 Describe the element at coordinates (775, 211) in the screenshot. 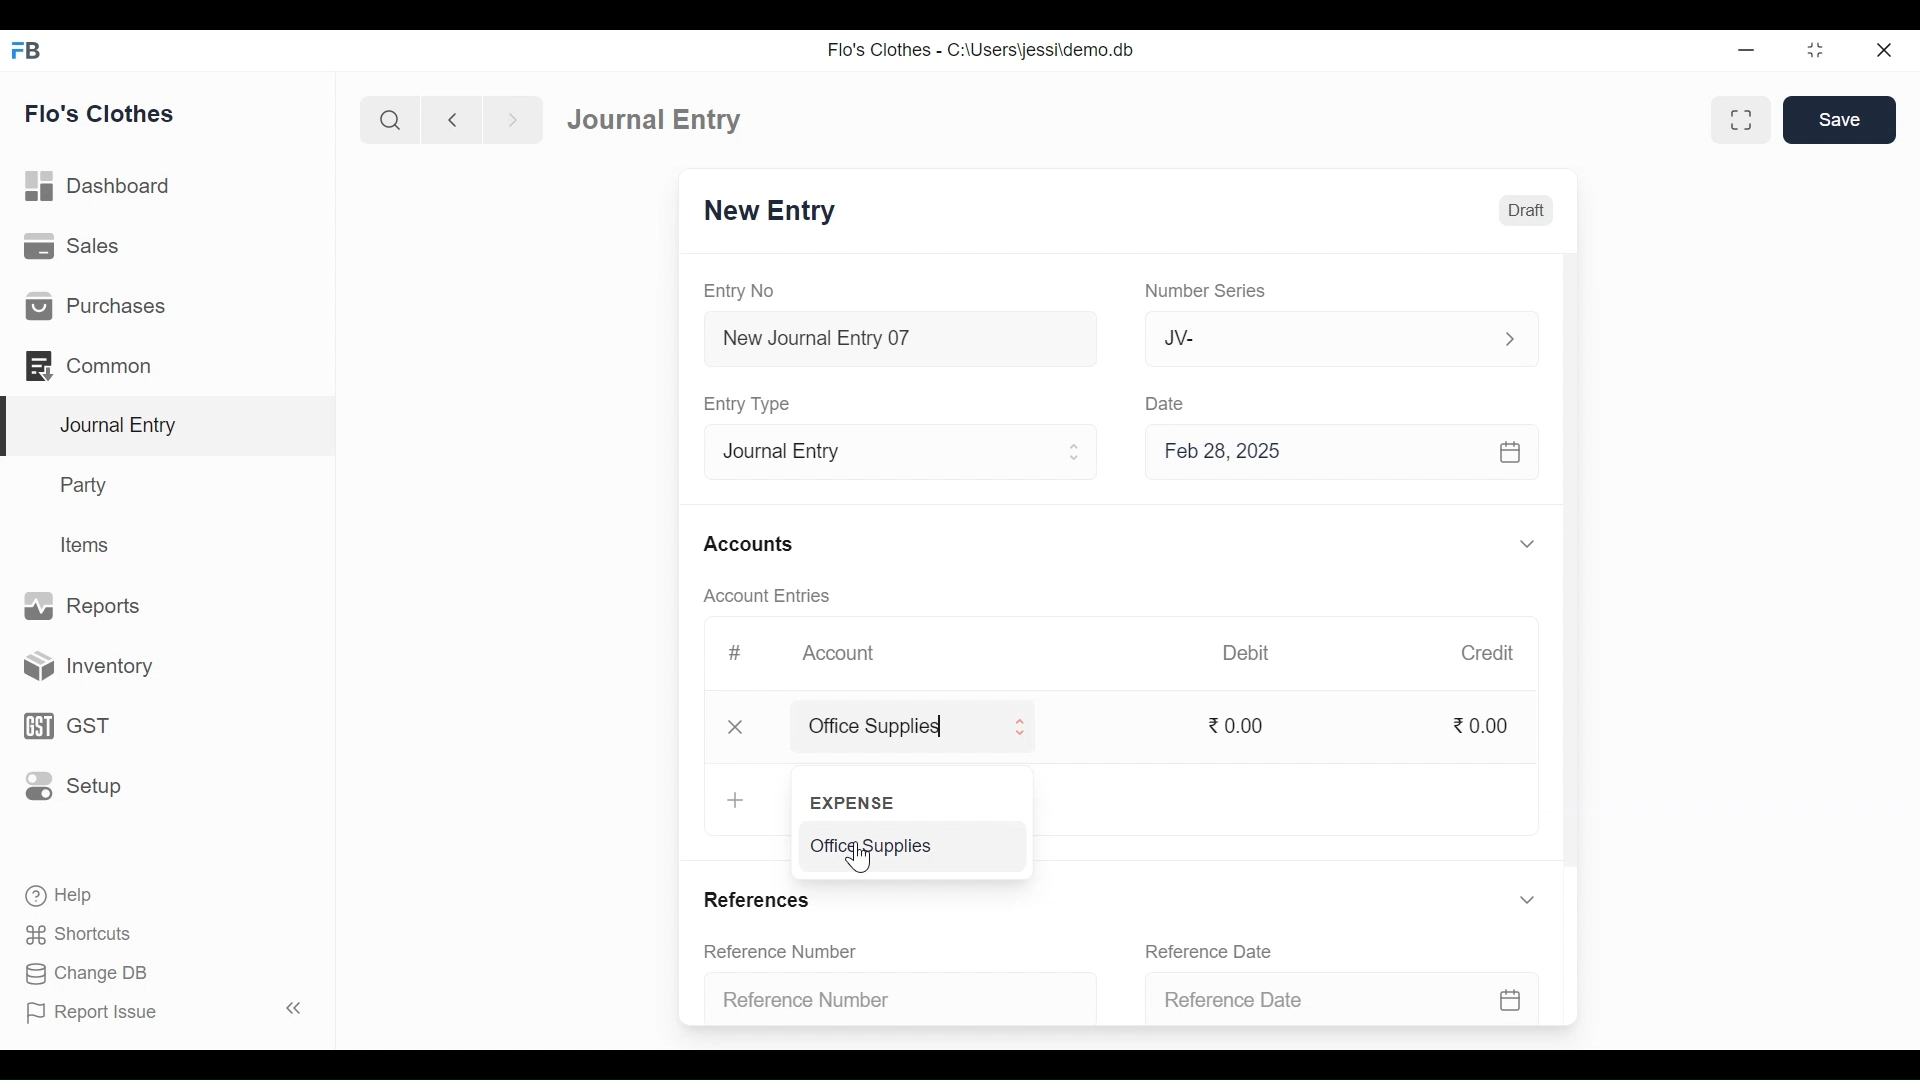

I see `New Entry` at that location.